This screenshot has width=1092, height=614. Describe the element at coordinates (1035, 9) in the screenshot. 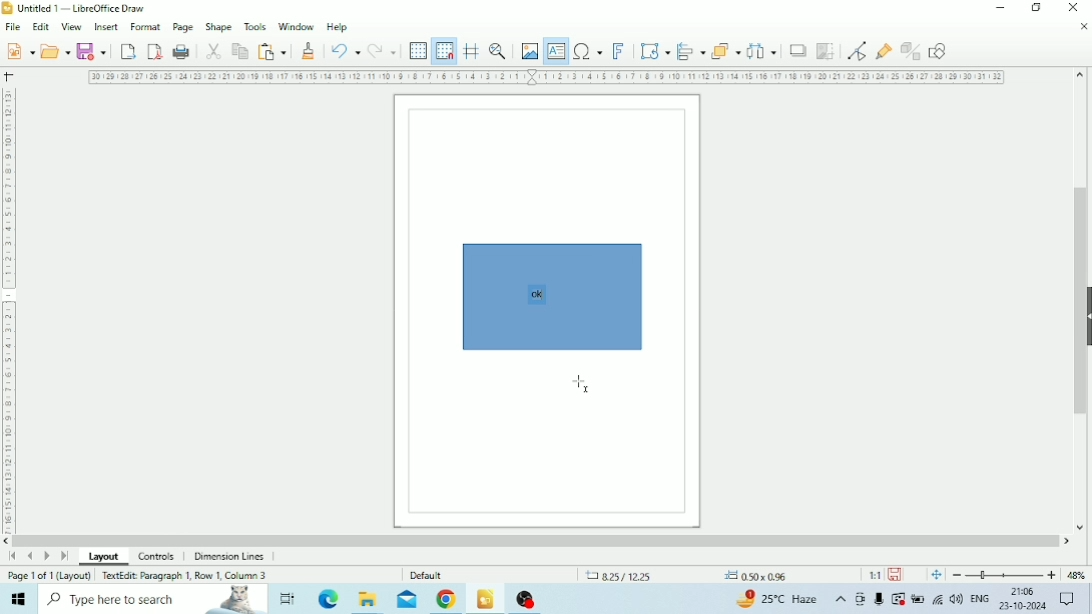

I see `Restore Down` at that location.